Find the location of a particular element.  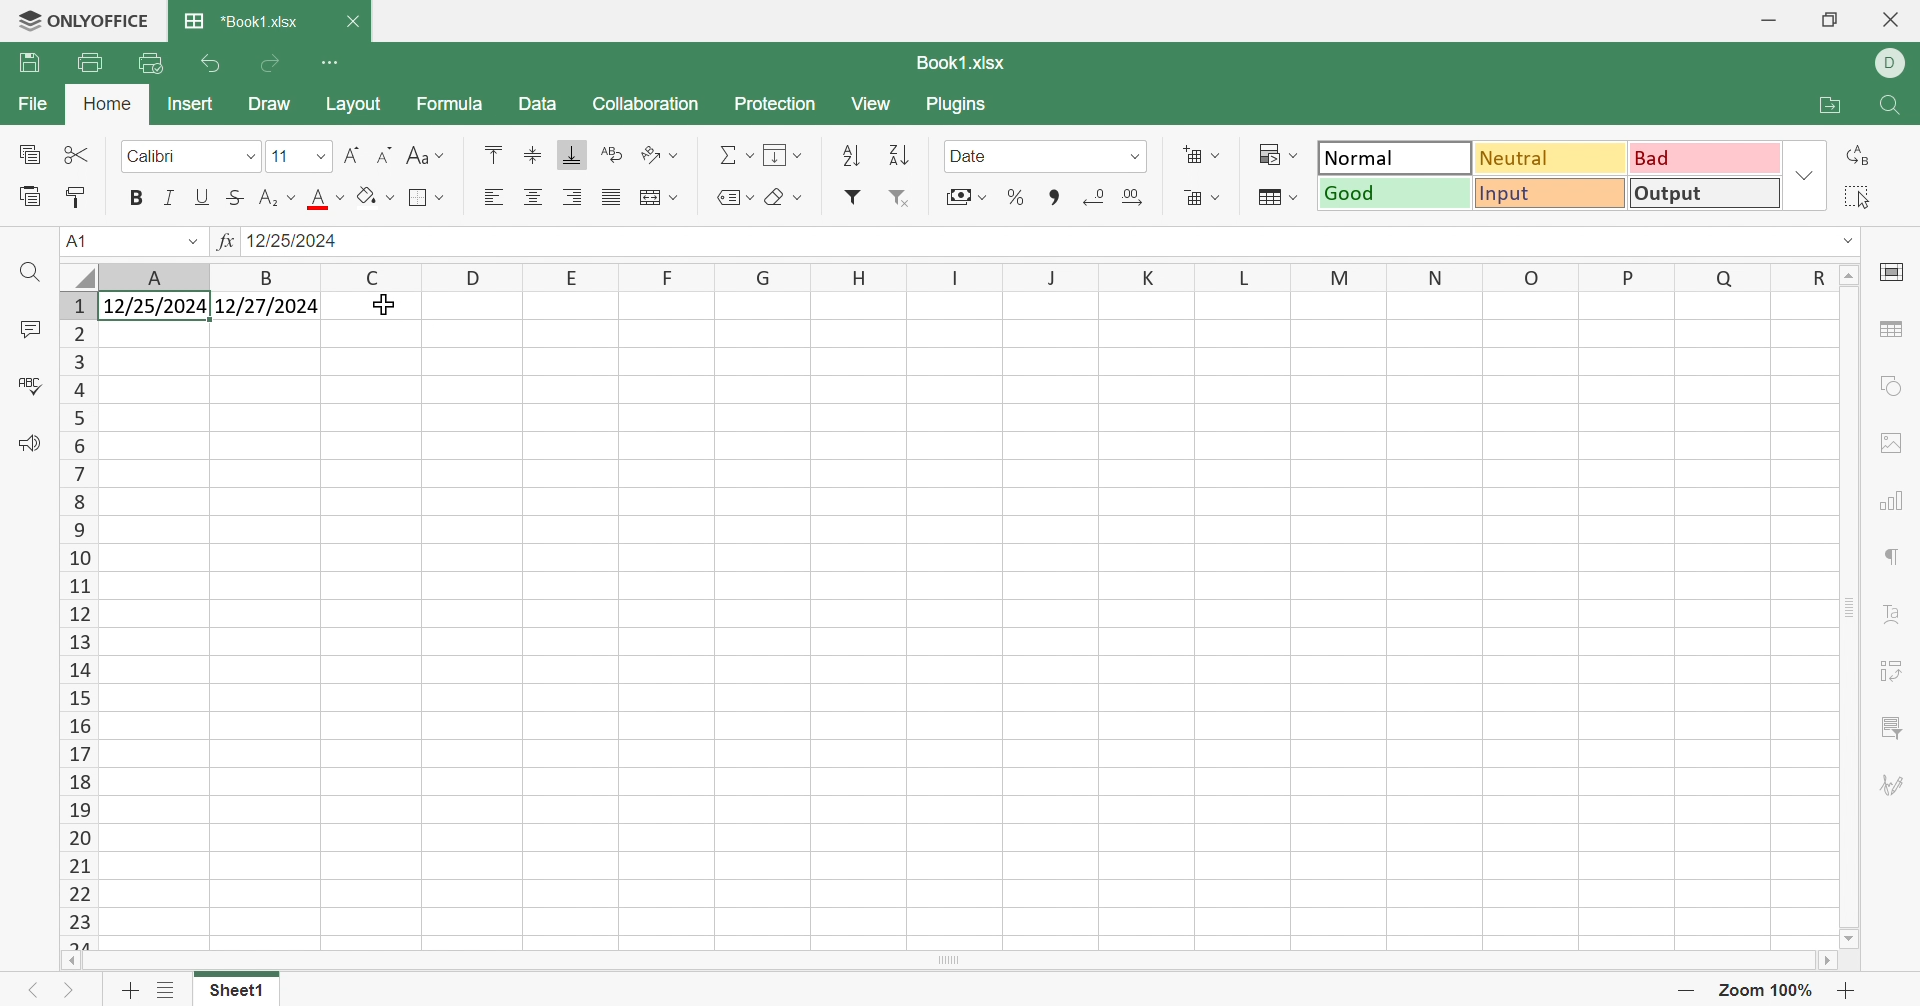

Replace is located at coordinates (1861, 156).